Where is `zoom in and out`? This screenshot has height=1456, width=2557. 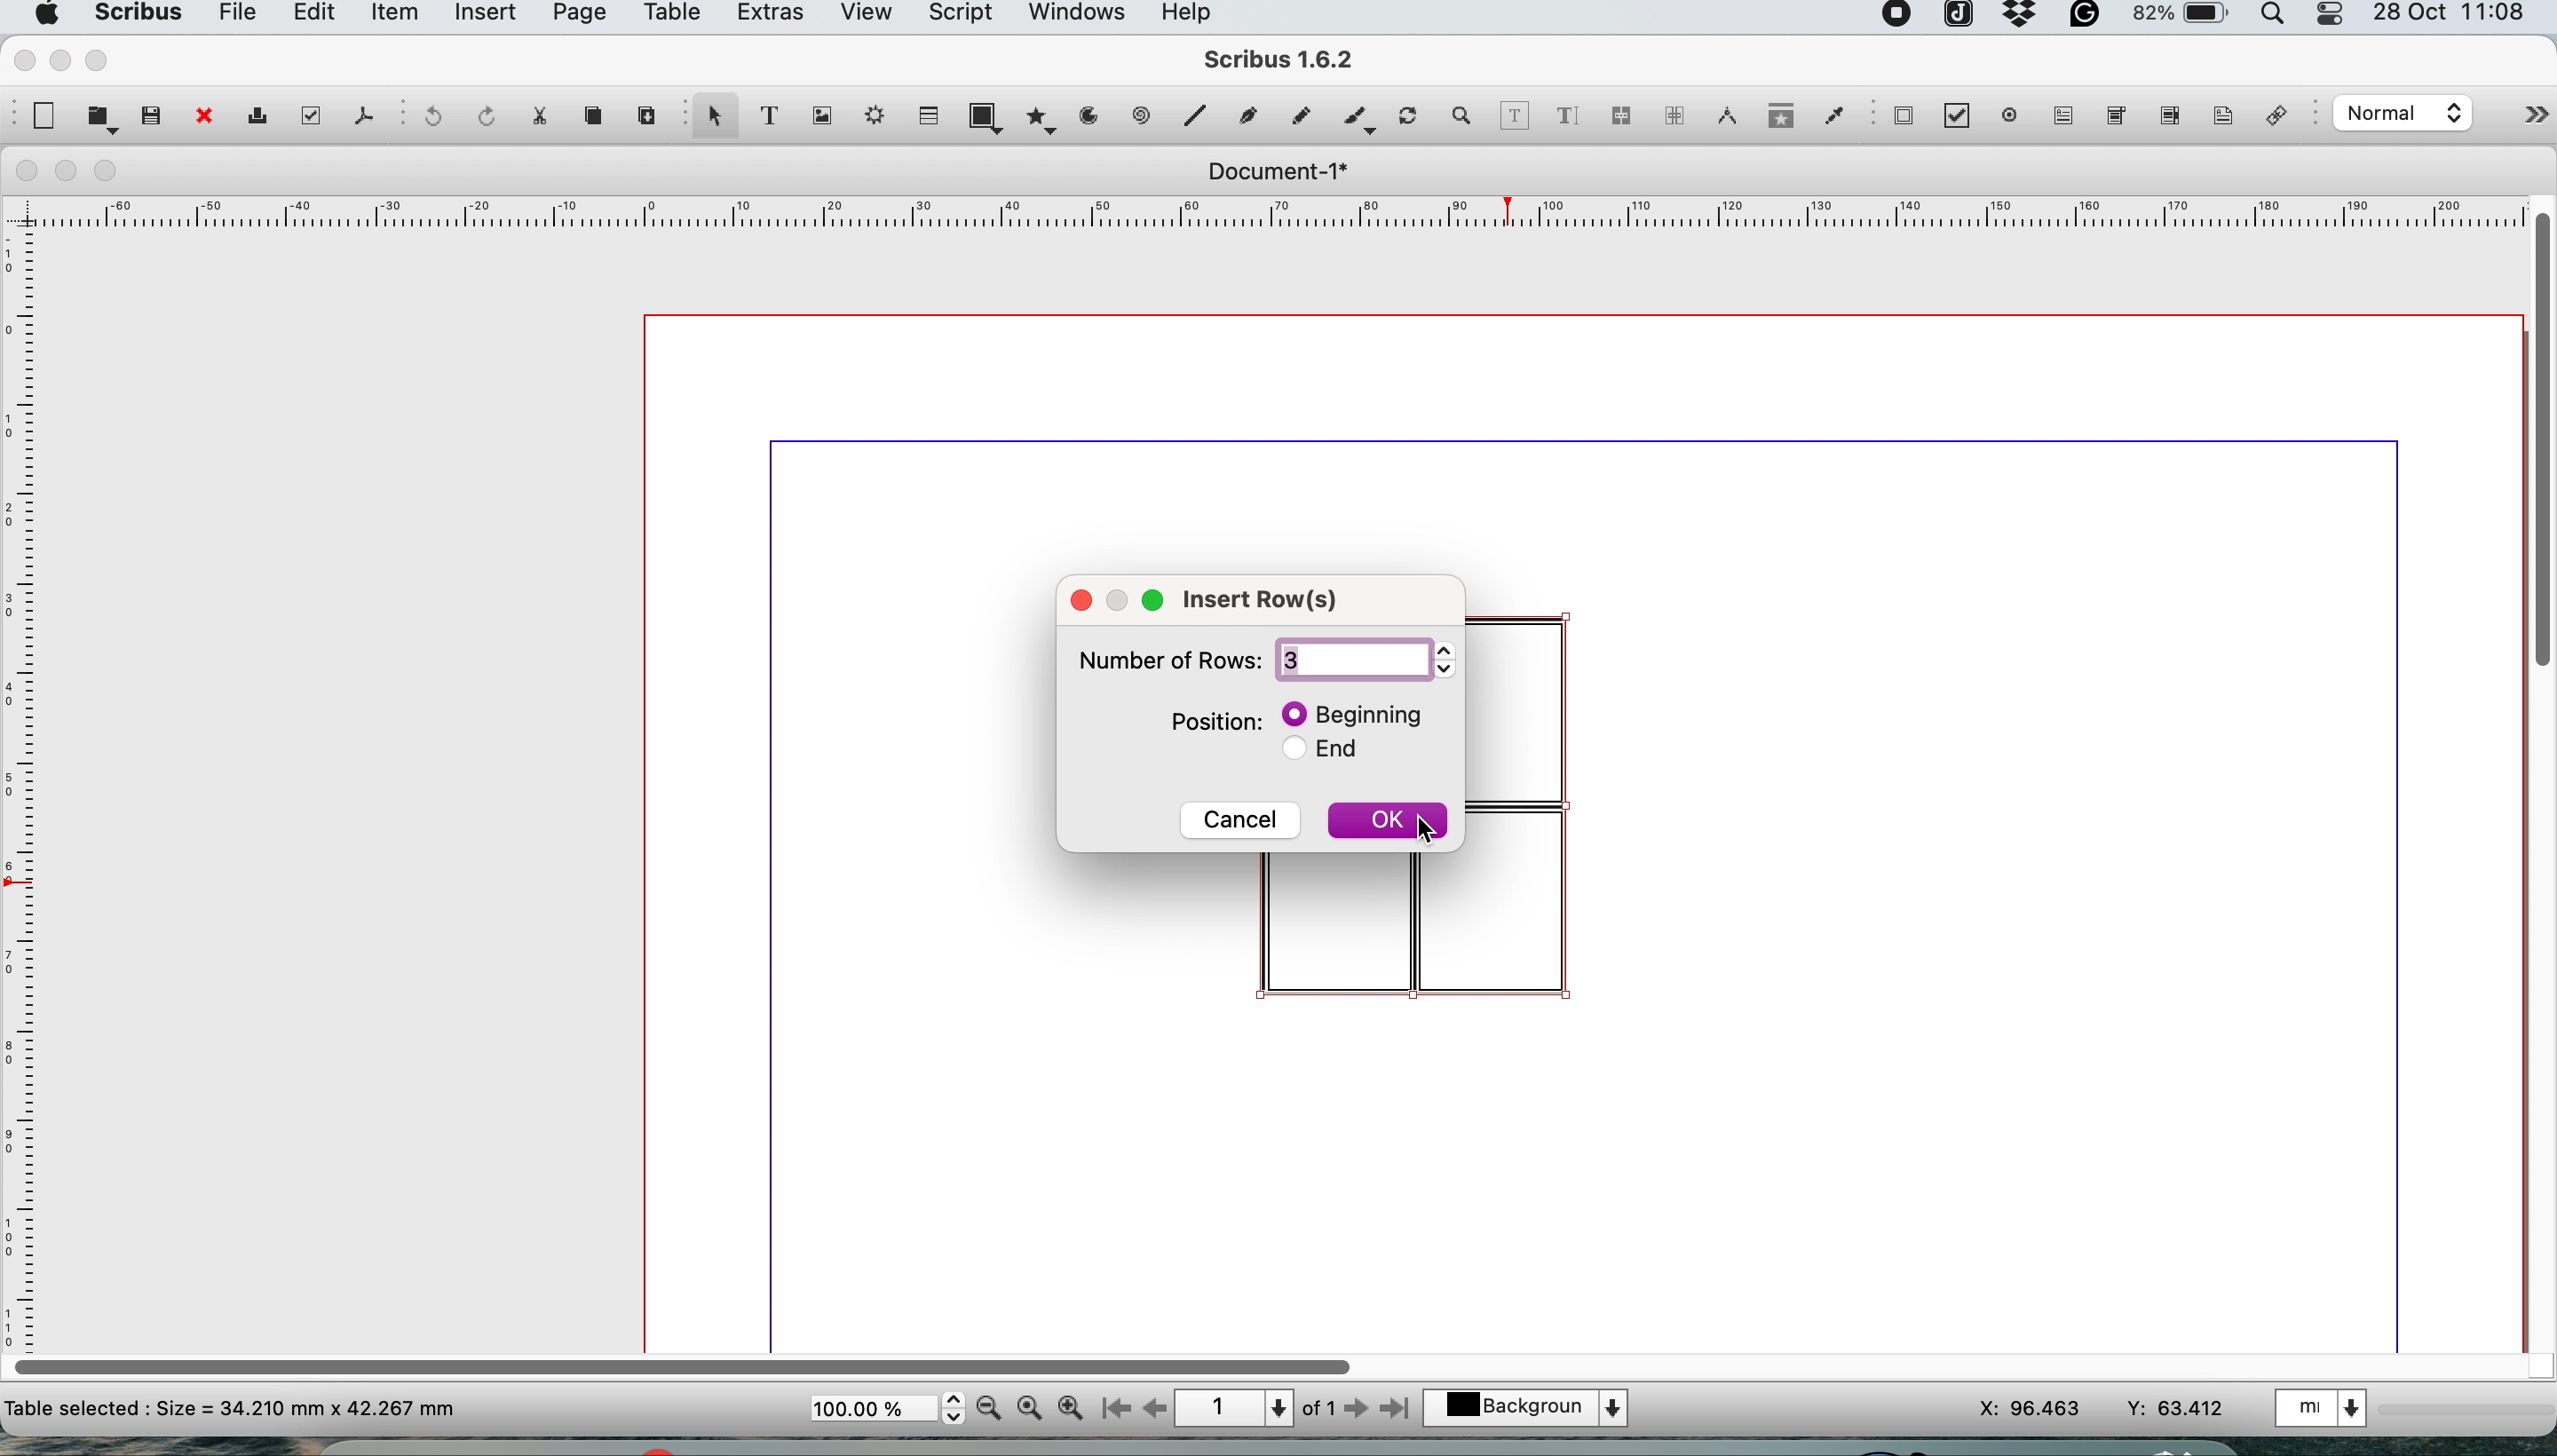 zoom in and out is located at coordinates (1463, 116).